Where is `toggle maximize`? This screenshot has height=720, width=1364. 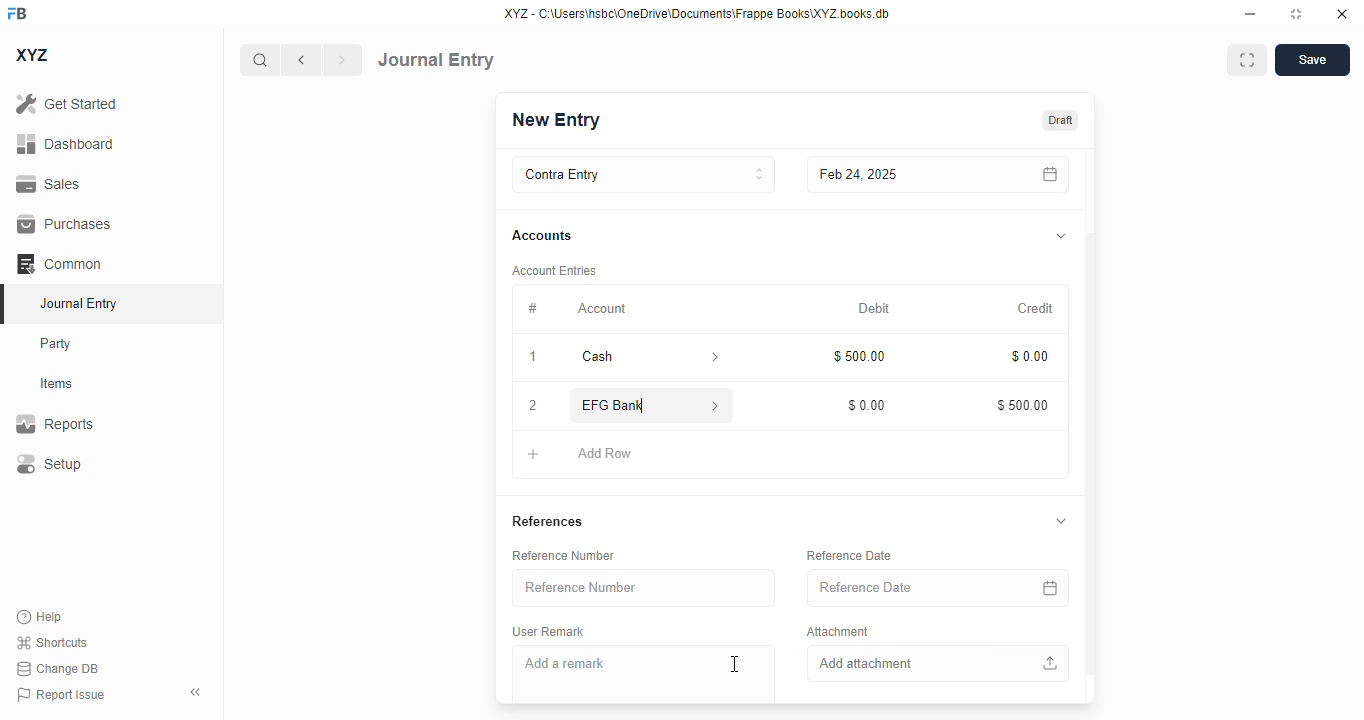
toggle maximize is located at coordinates (1296, 14).